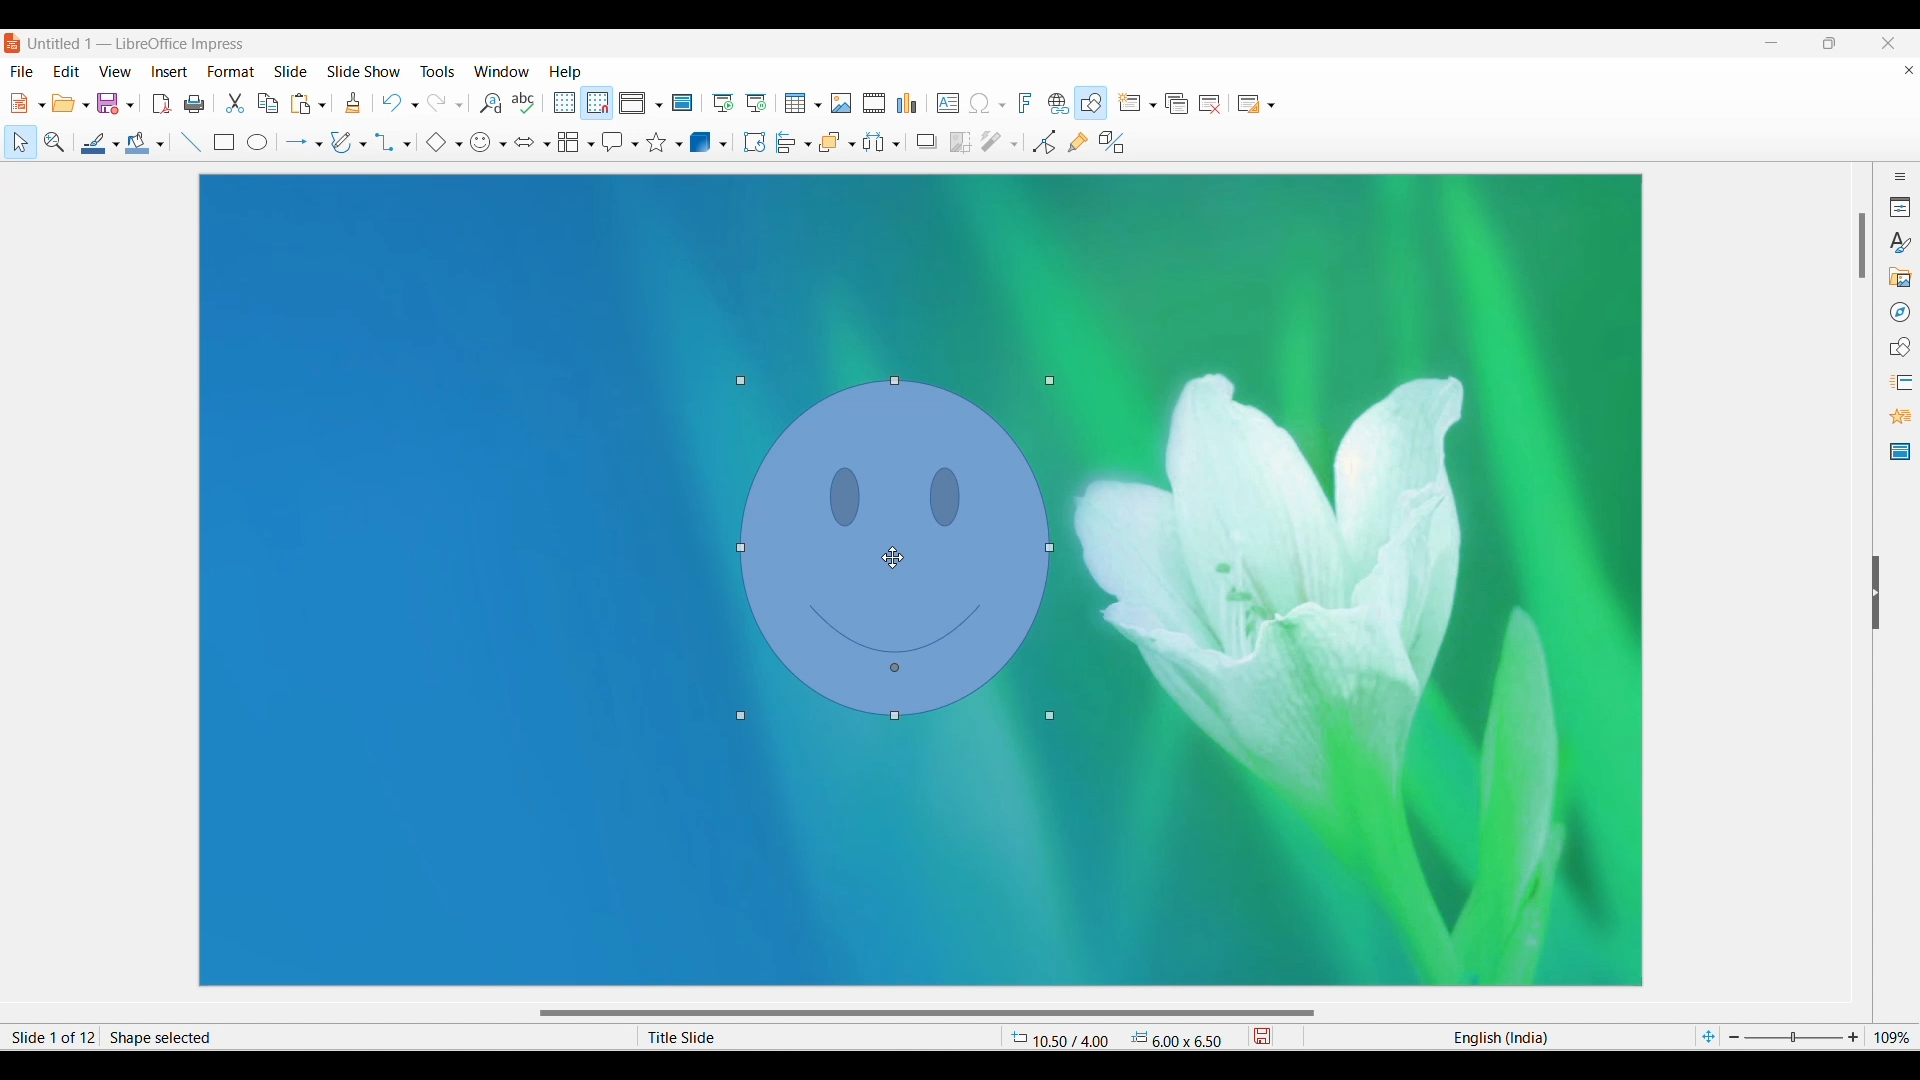  I want to click on Zoom in, so click(1853, 1037).